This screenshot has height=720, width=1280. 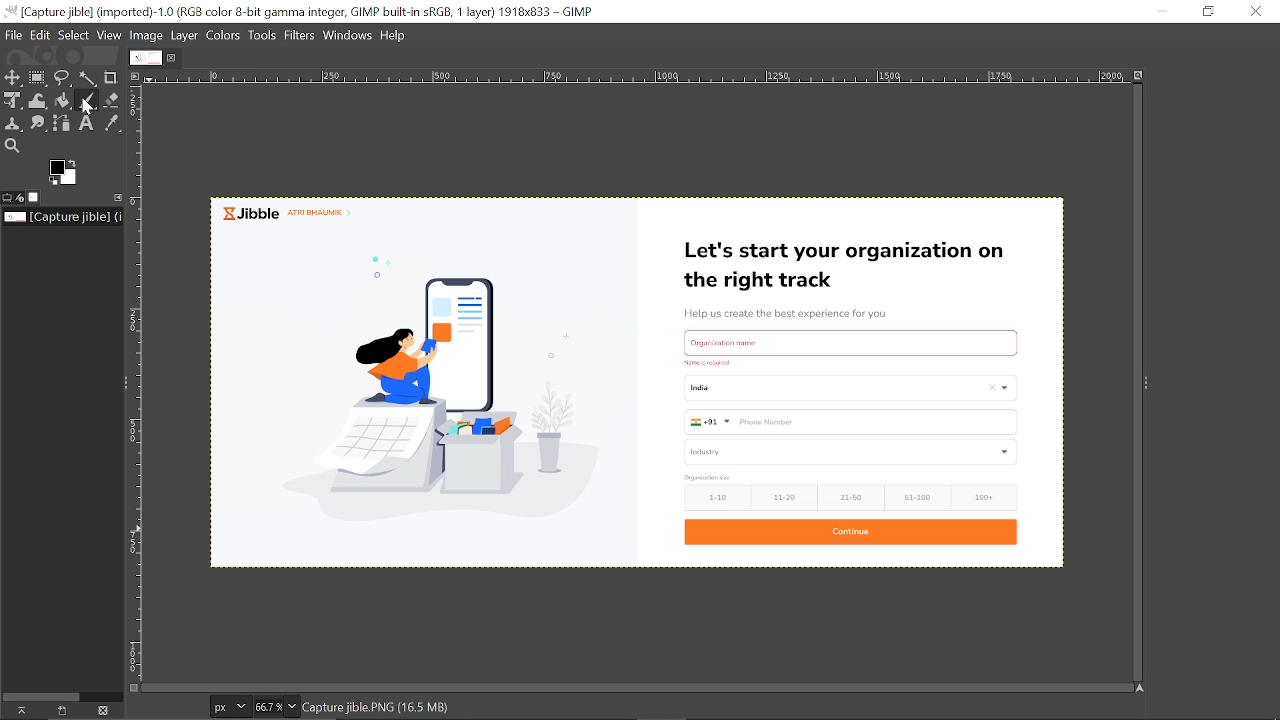 What do you see at coordinates (42, 36) in the screenshot?
I see `Edit` at bounding box center [42, 36].